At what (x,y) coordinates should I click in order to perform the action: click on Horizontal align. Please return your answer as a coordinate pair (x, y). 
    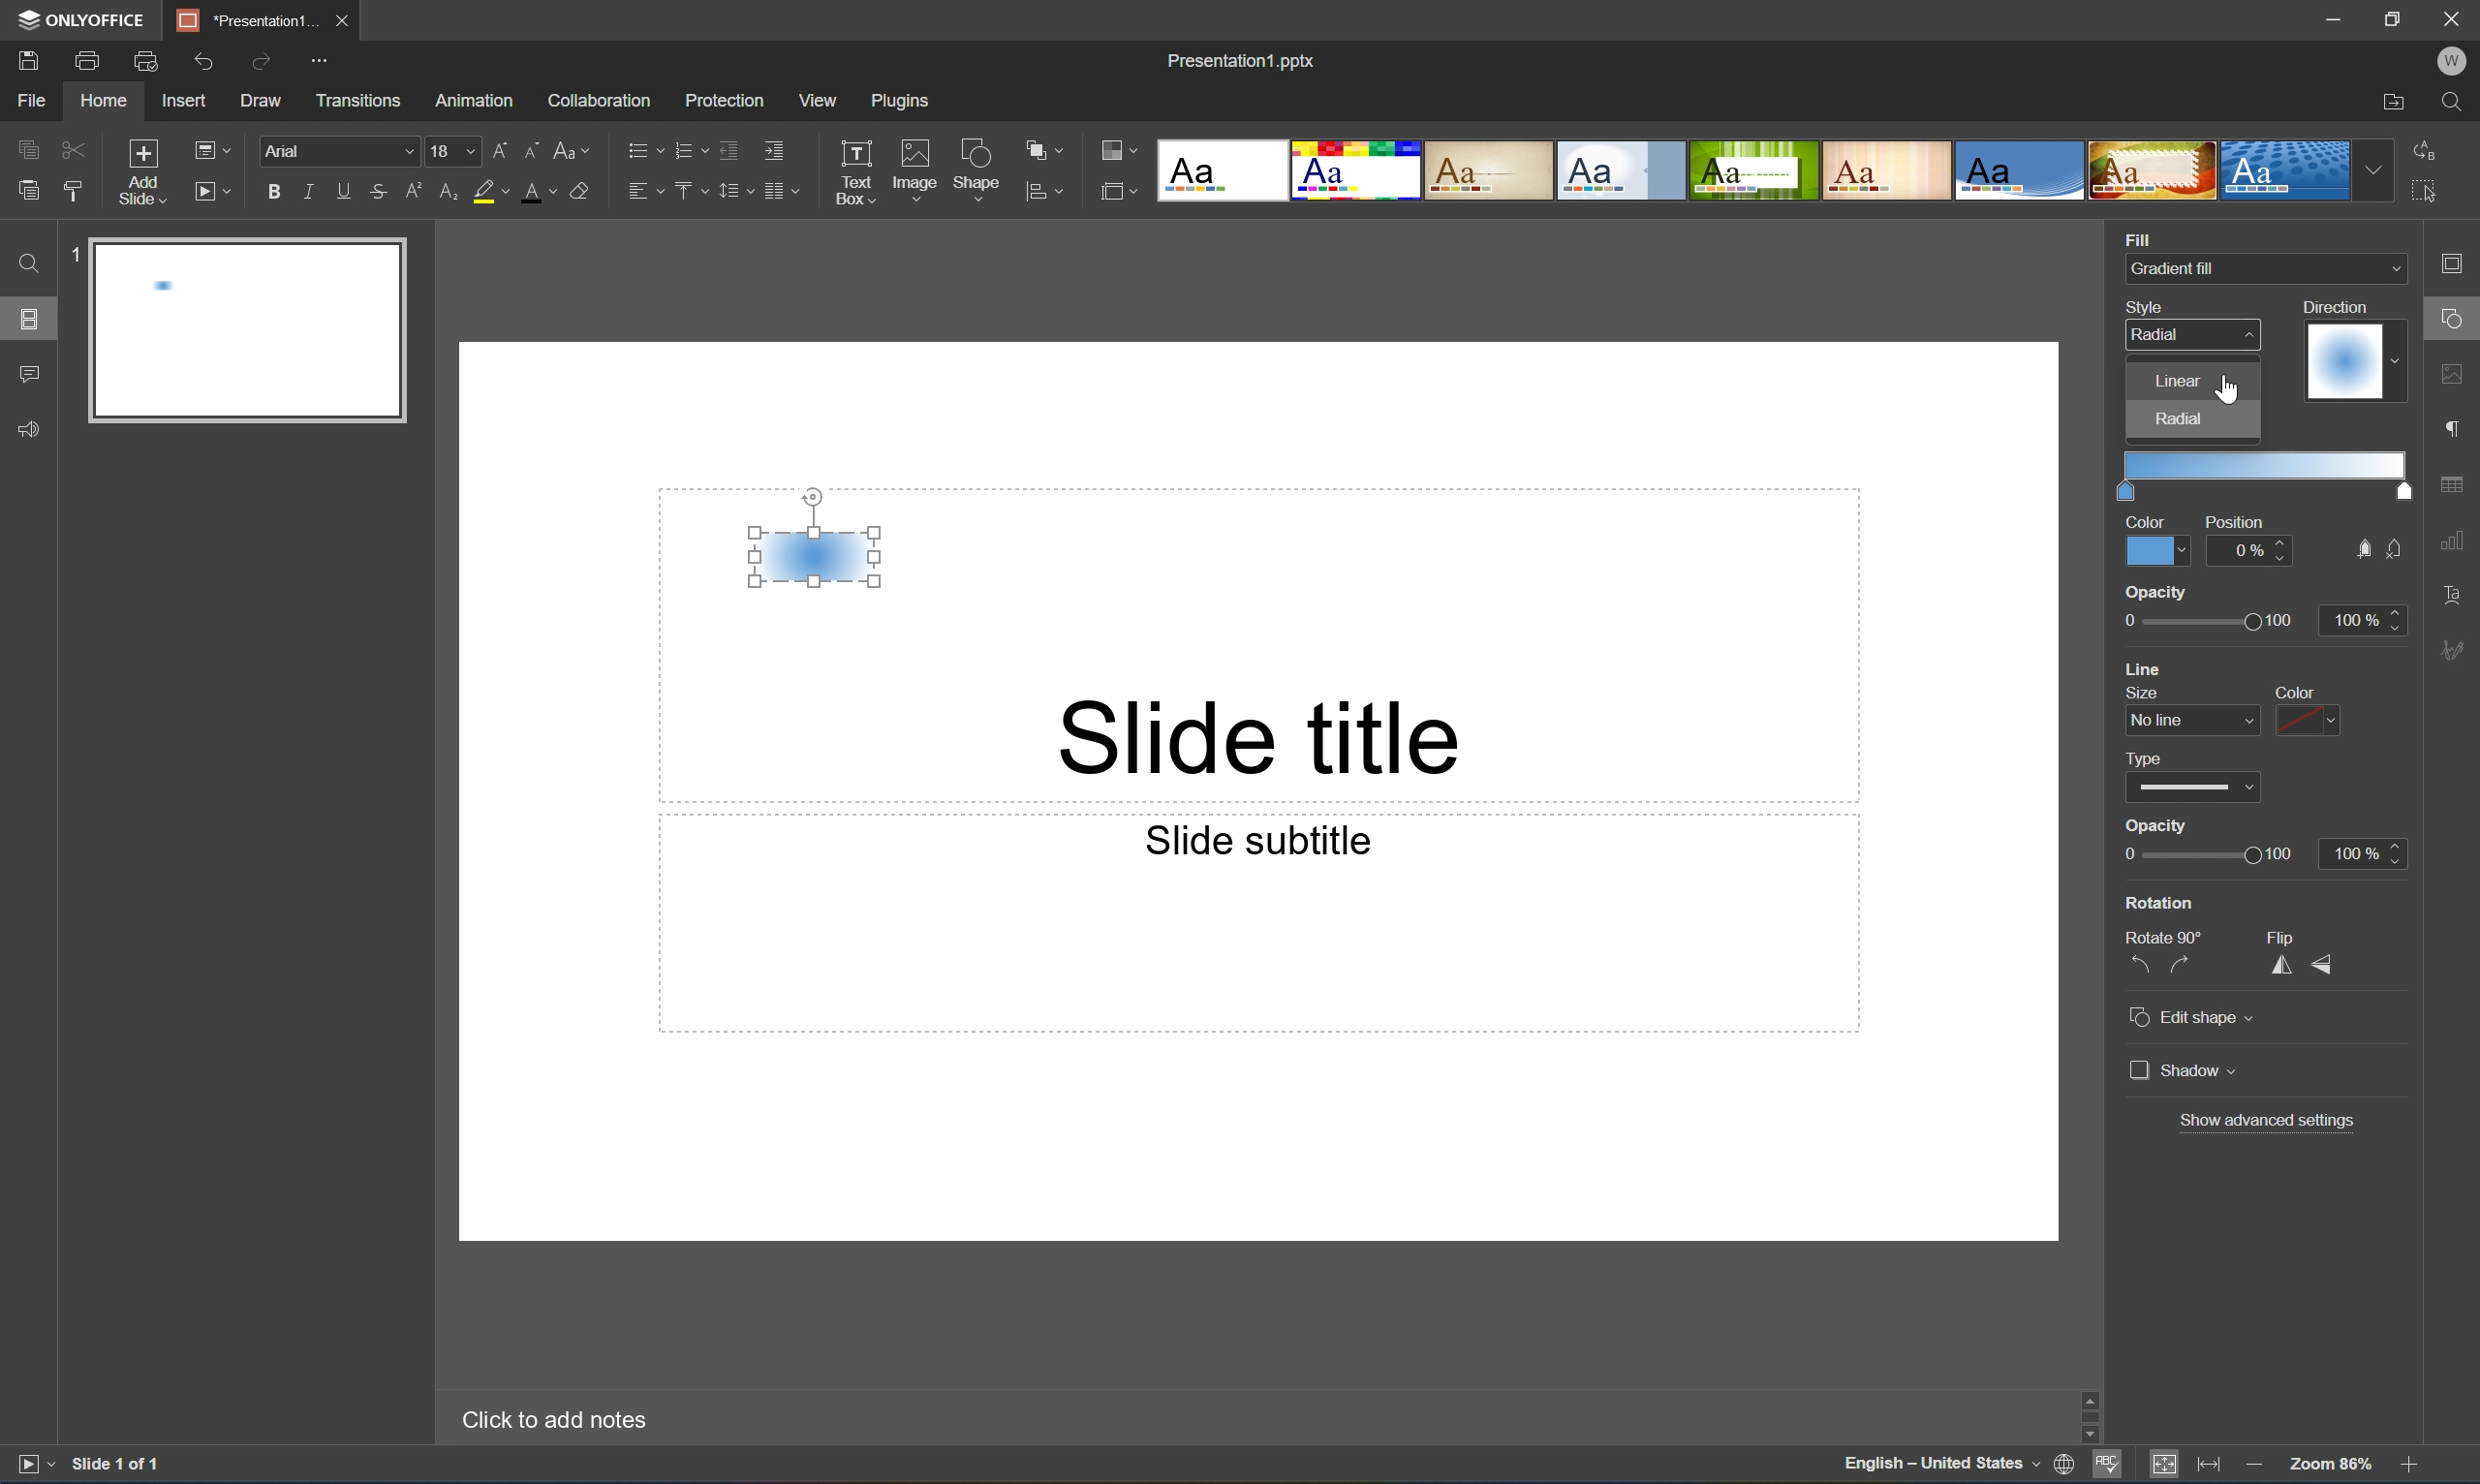
    Looking at the image, I should click on (645, 193).